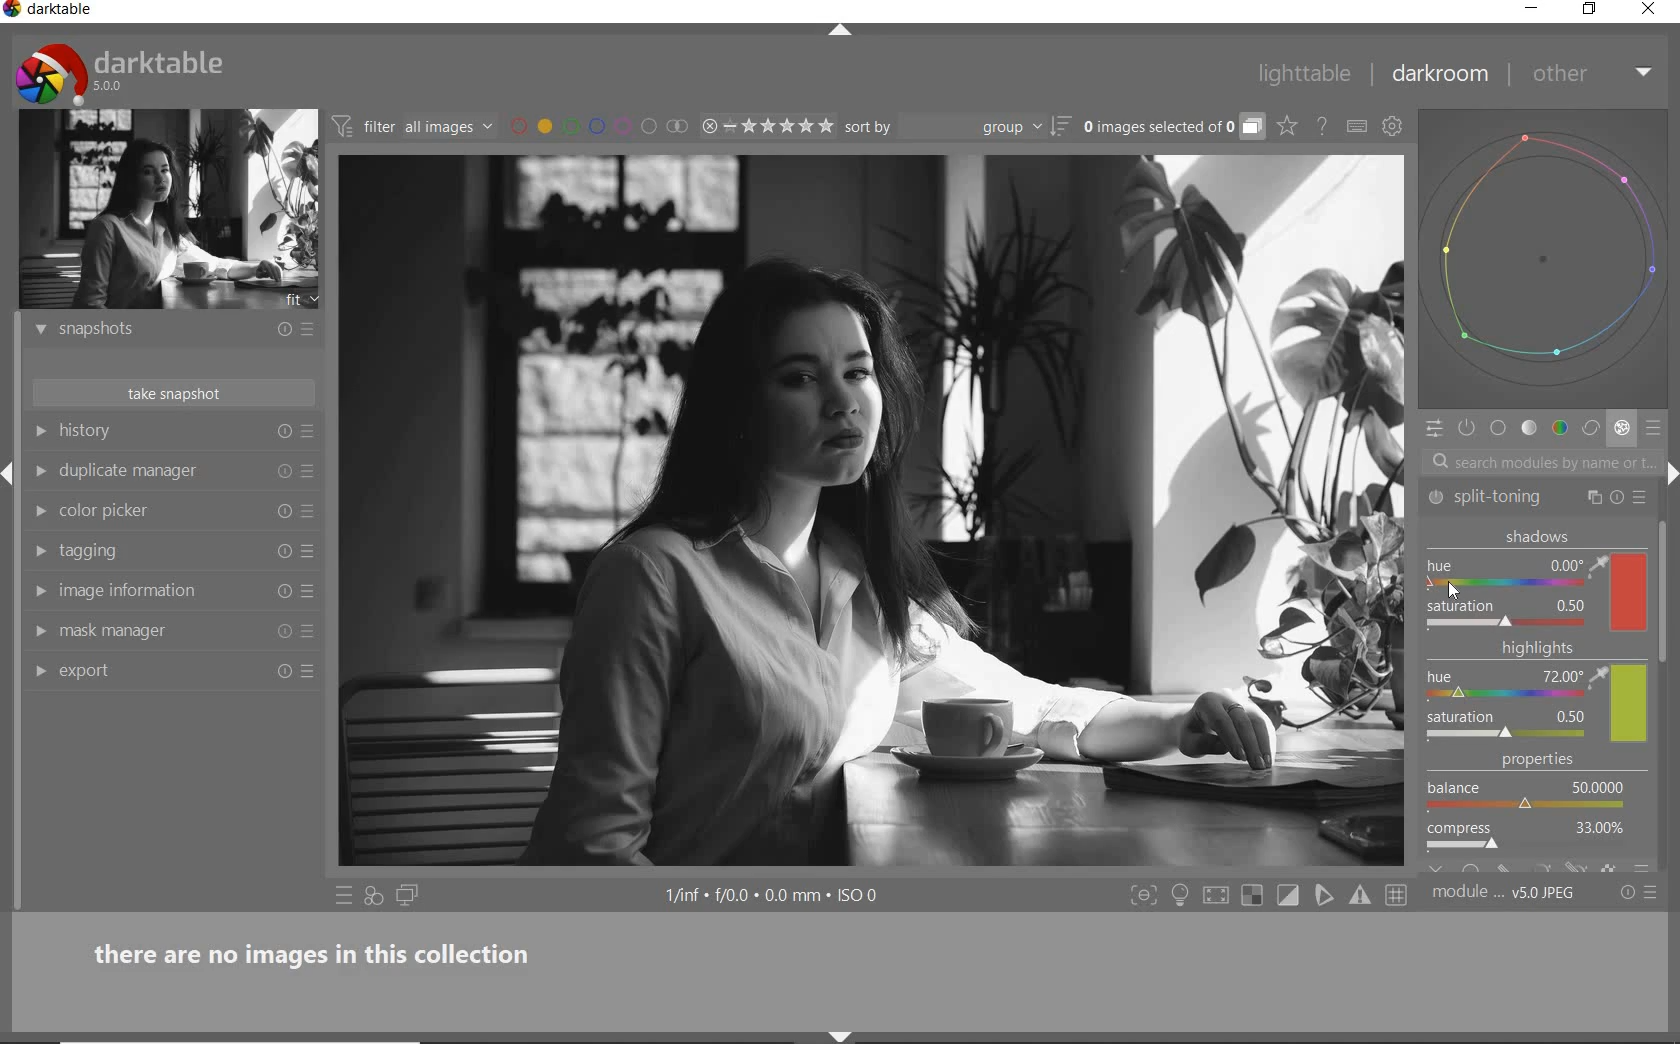 This screenshot has height=1044, width=1680. What do you see at coordinates (37, 552) in the screenshot?
I see `show module` at bounding box center [37, 552].